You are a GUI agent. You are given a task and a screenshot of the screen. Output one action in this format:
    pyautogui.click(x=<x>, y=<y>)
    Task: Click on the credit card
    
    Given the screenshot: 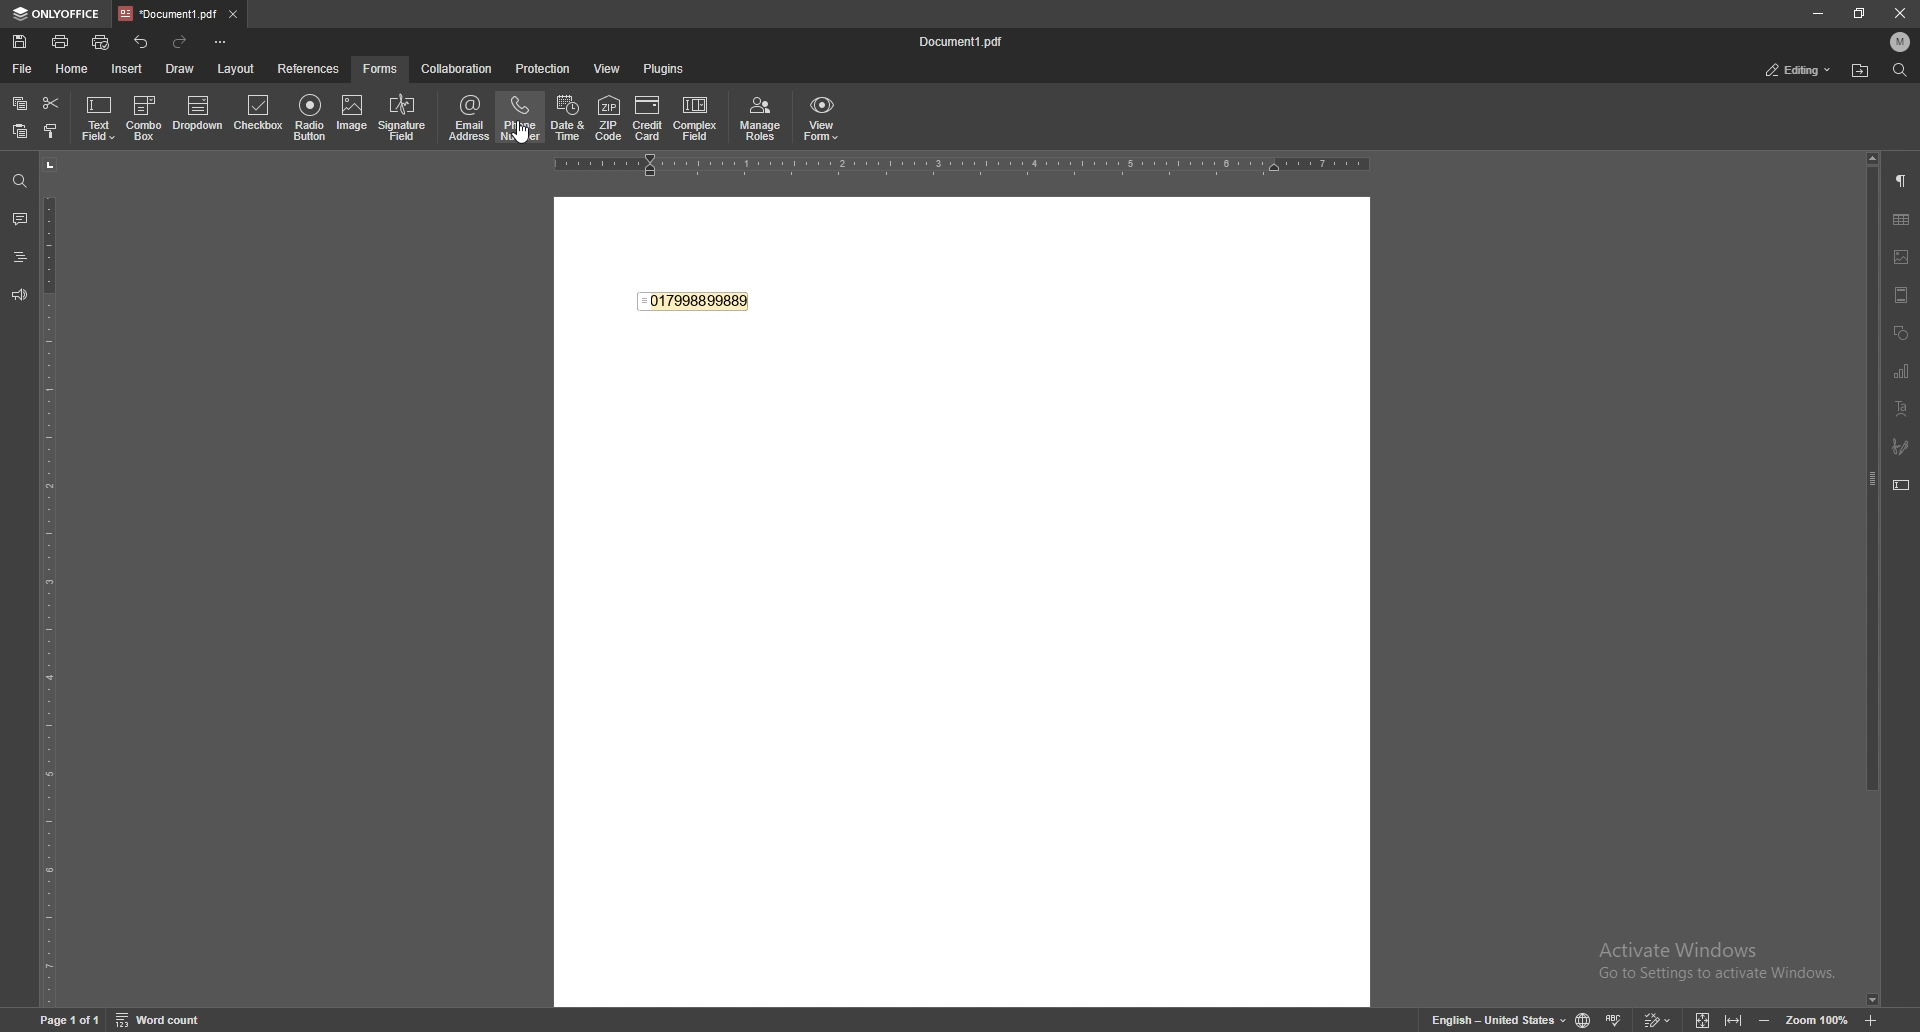 What is the action you would take?
    pyautogui.click(x=649, y=120)
    